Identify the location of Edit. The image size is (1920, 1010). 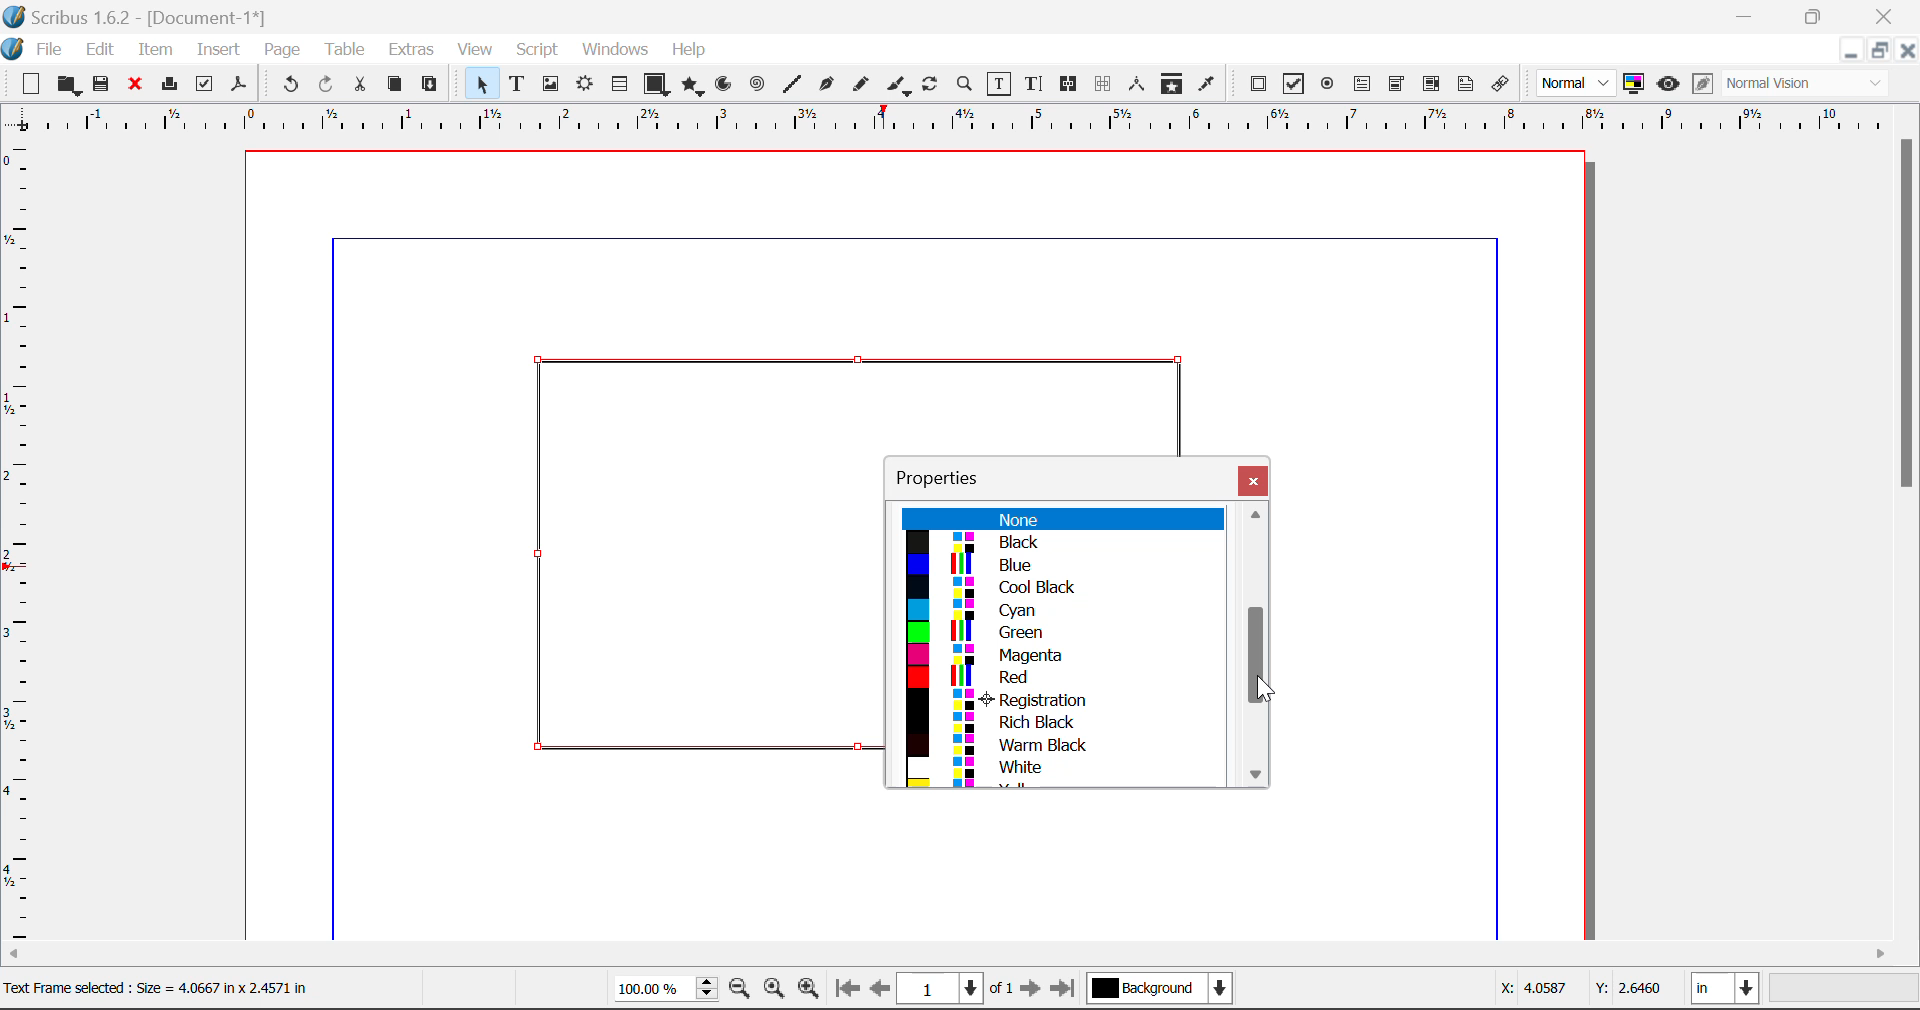
(100, 48).